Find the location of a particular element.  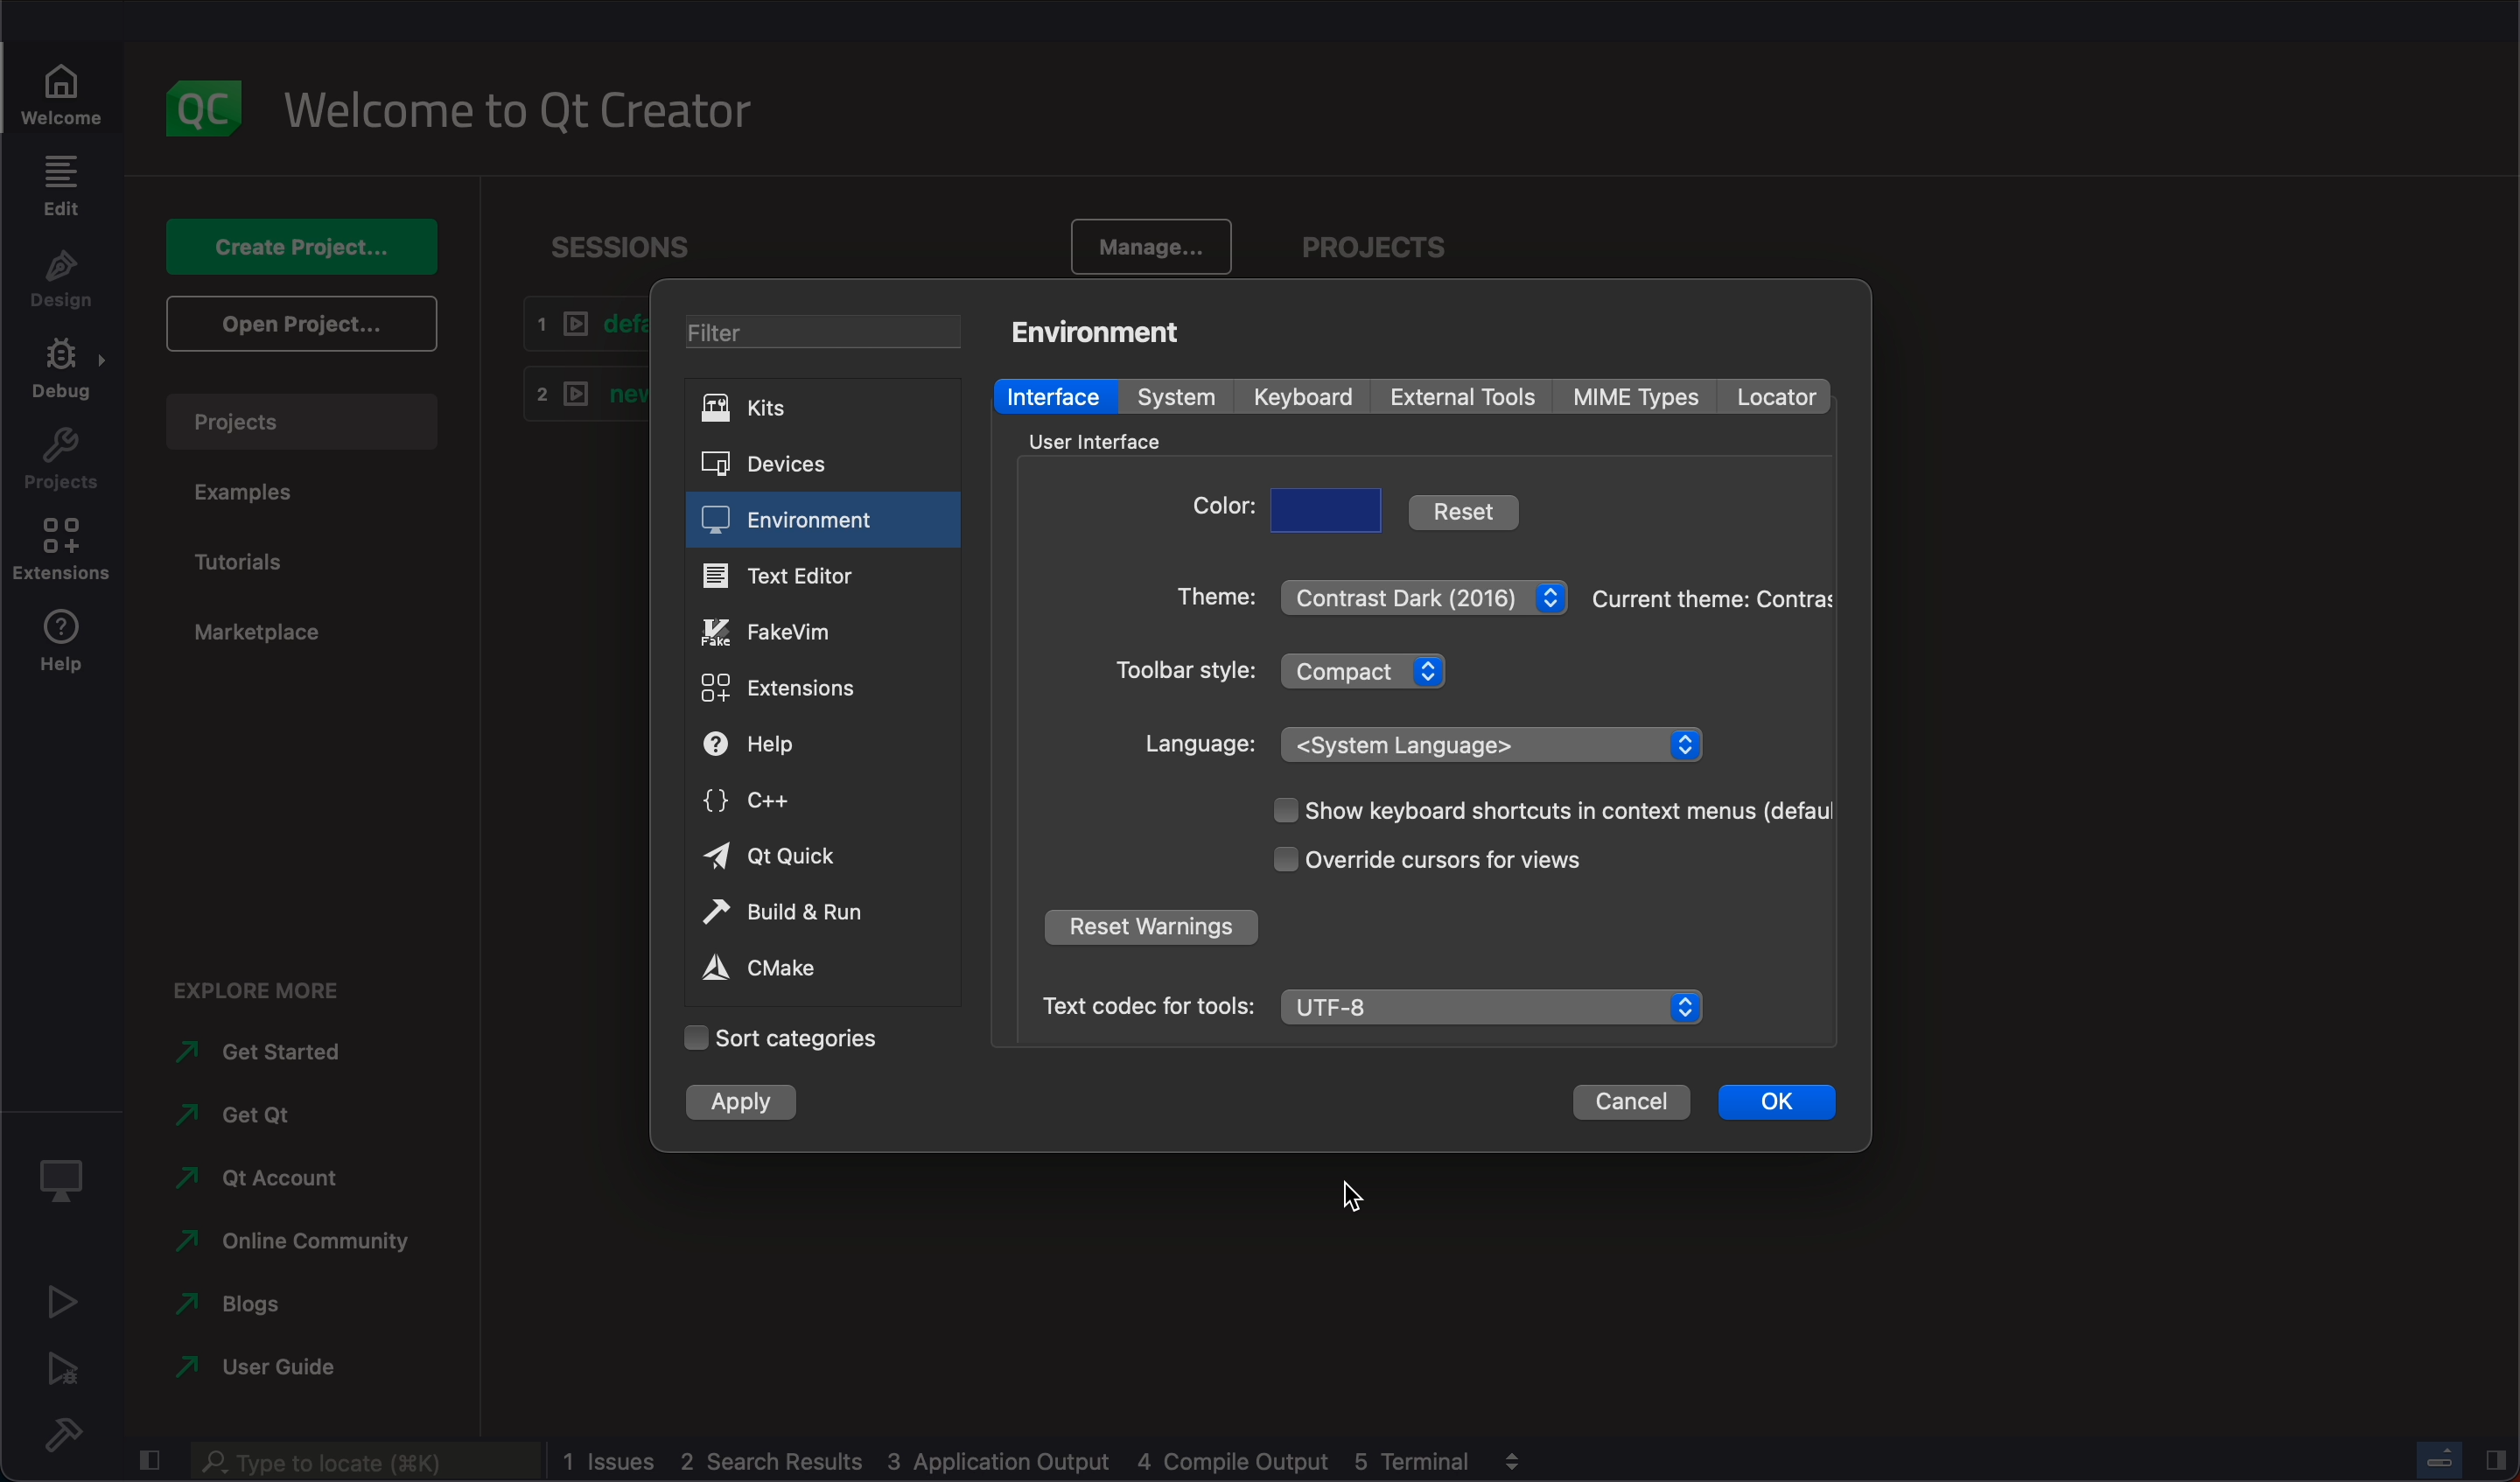

examples is located at coordinates (262, 496).